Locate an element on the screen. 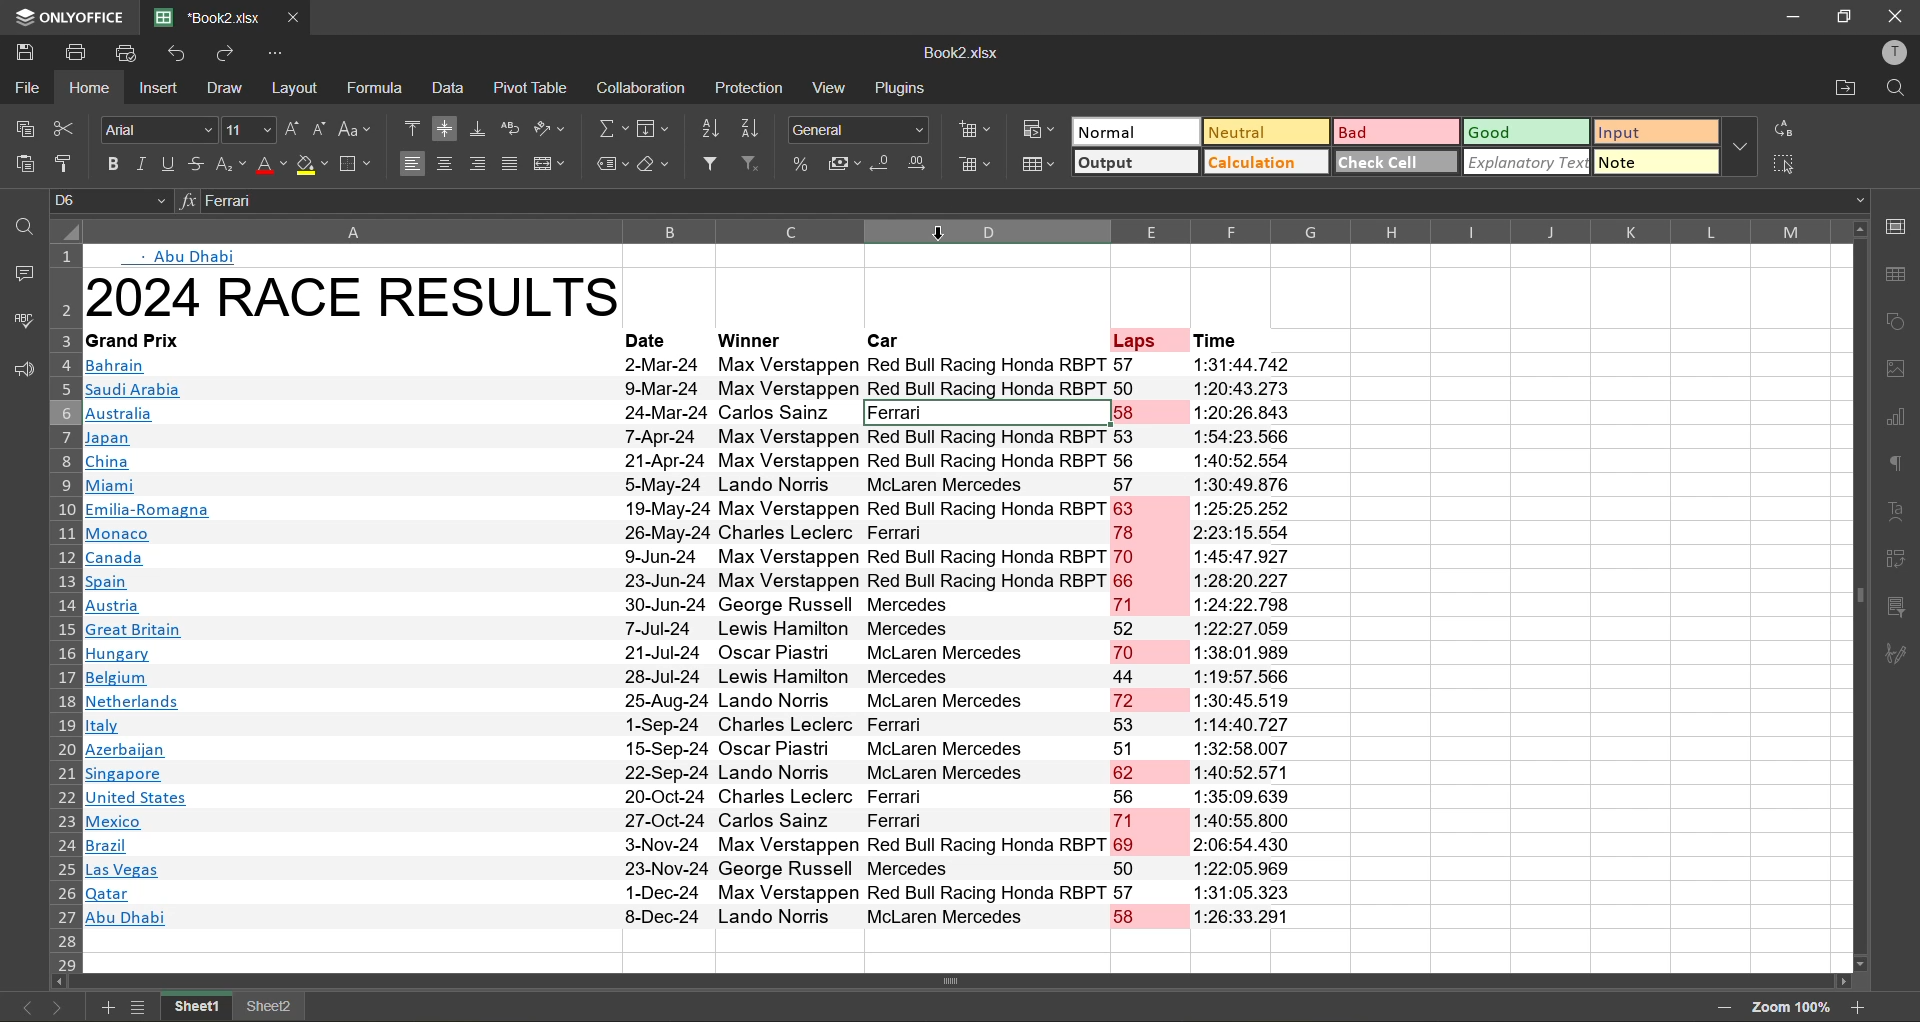  Canada 9.Jun-24 Max Verstappen Red Bull Racing Honda RBPT 70 1:45:47 .927 is located at coordinates (686, 557).